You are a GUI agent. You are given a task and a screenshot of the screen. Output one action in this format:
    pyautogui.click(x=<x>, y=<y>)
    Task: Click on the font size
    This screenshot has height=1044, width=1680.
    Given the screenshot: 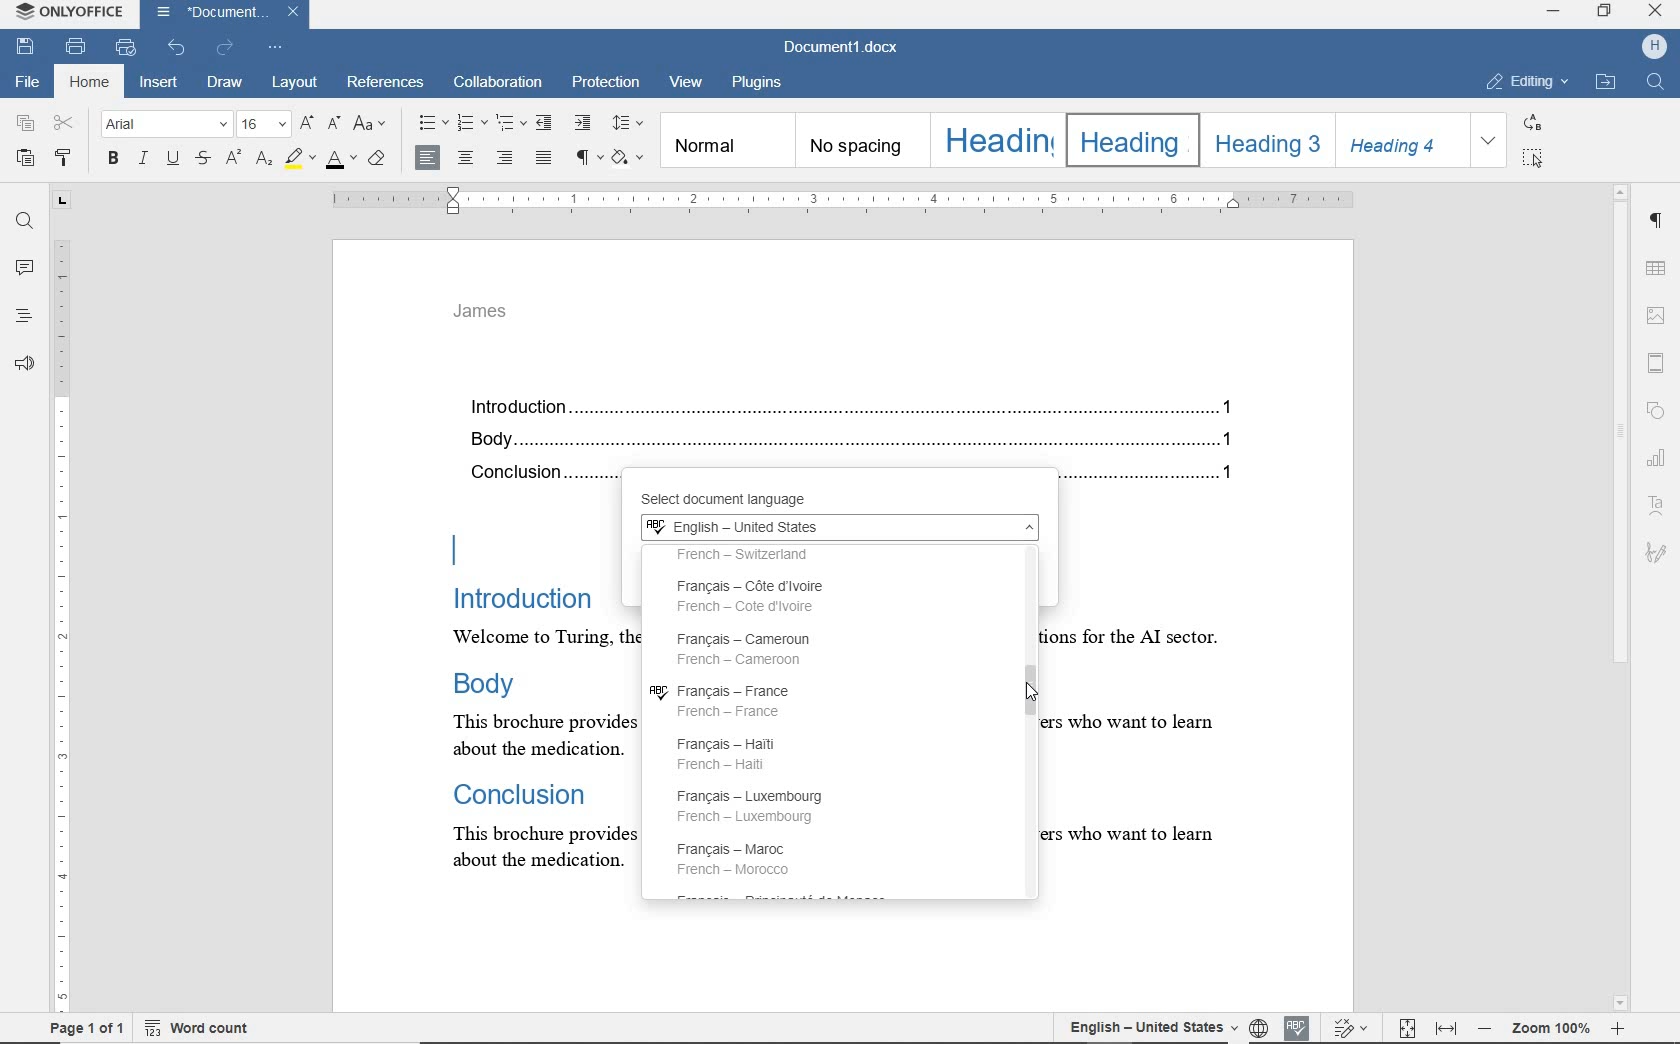 What is the action you would take?
    pyautogui.click(x=263, y=125)
    